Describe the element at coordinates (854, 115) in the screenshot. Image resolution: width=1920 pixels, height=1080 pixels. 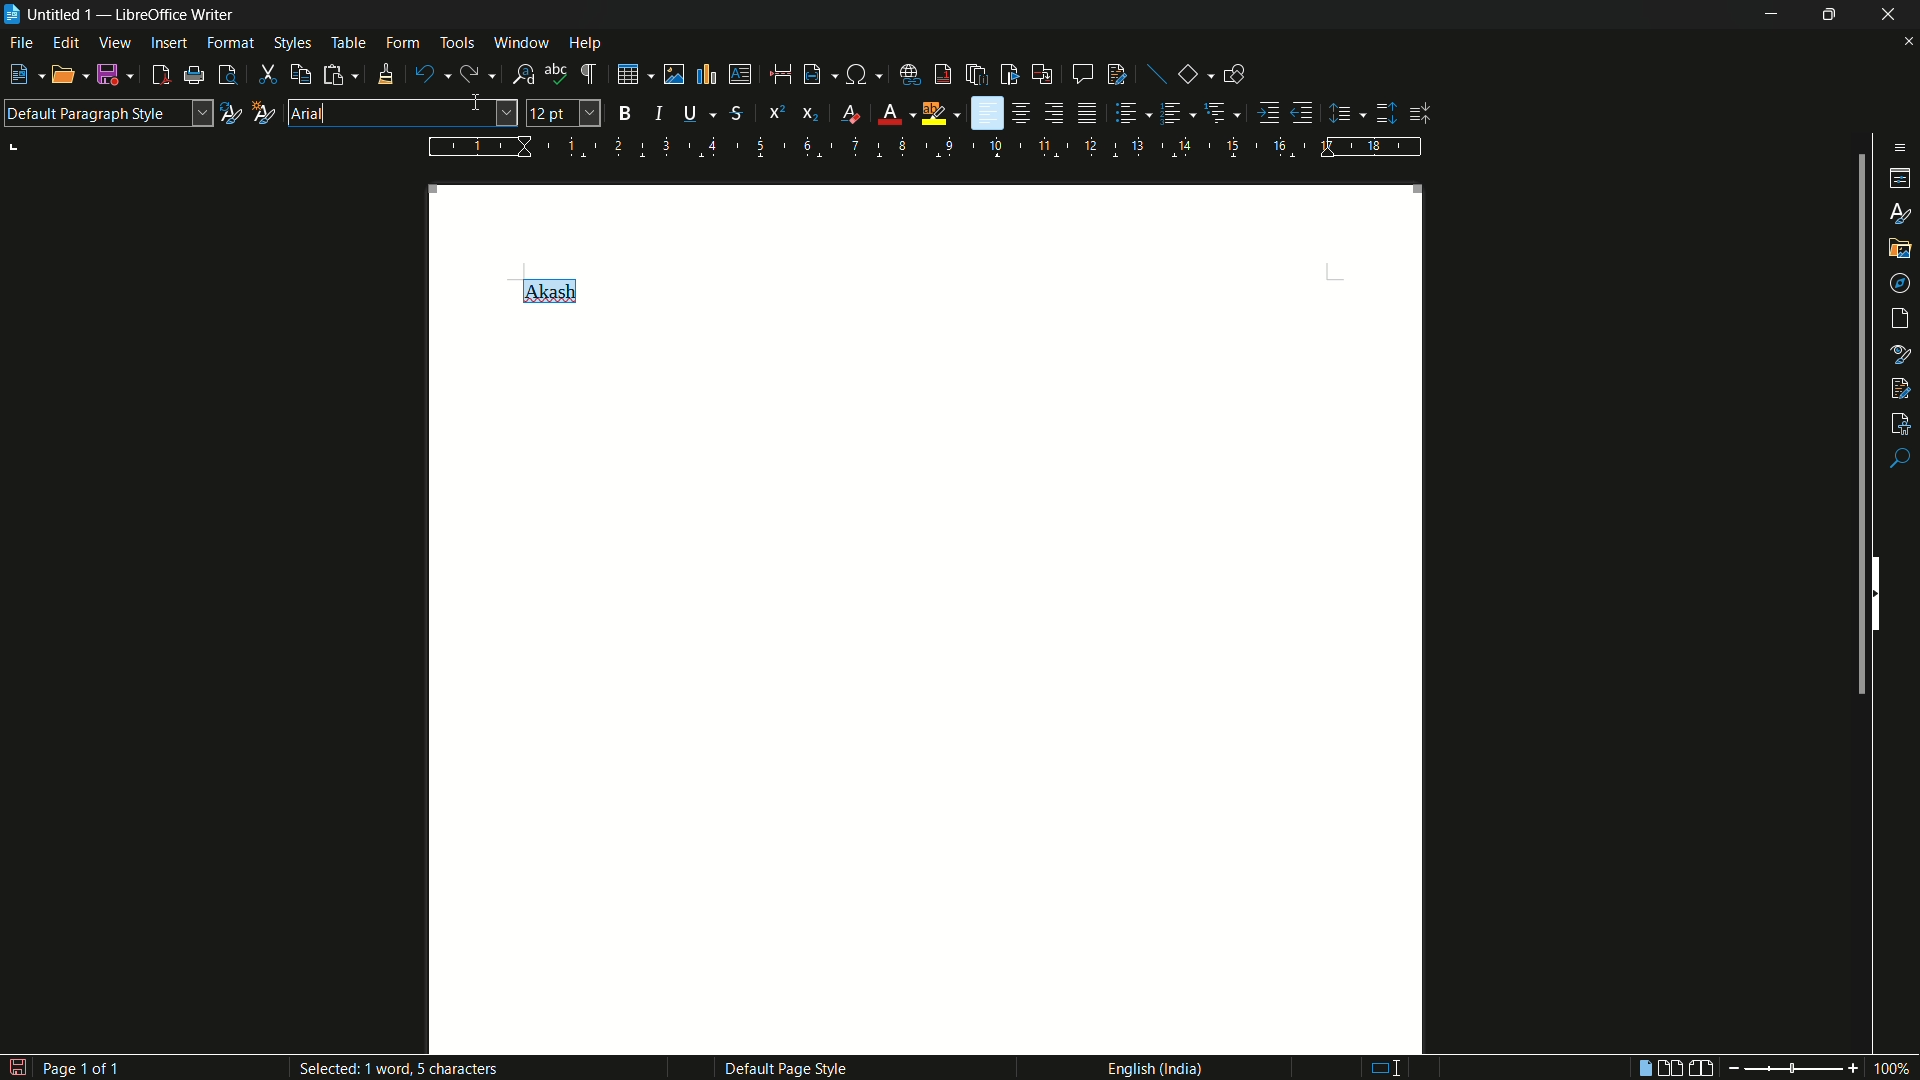
I see `clear direct formatting` at that location.